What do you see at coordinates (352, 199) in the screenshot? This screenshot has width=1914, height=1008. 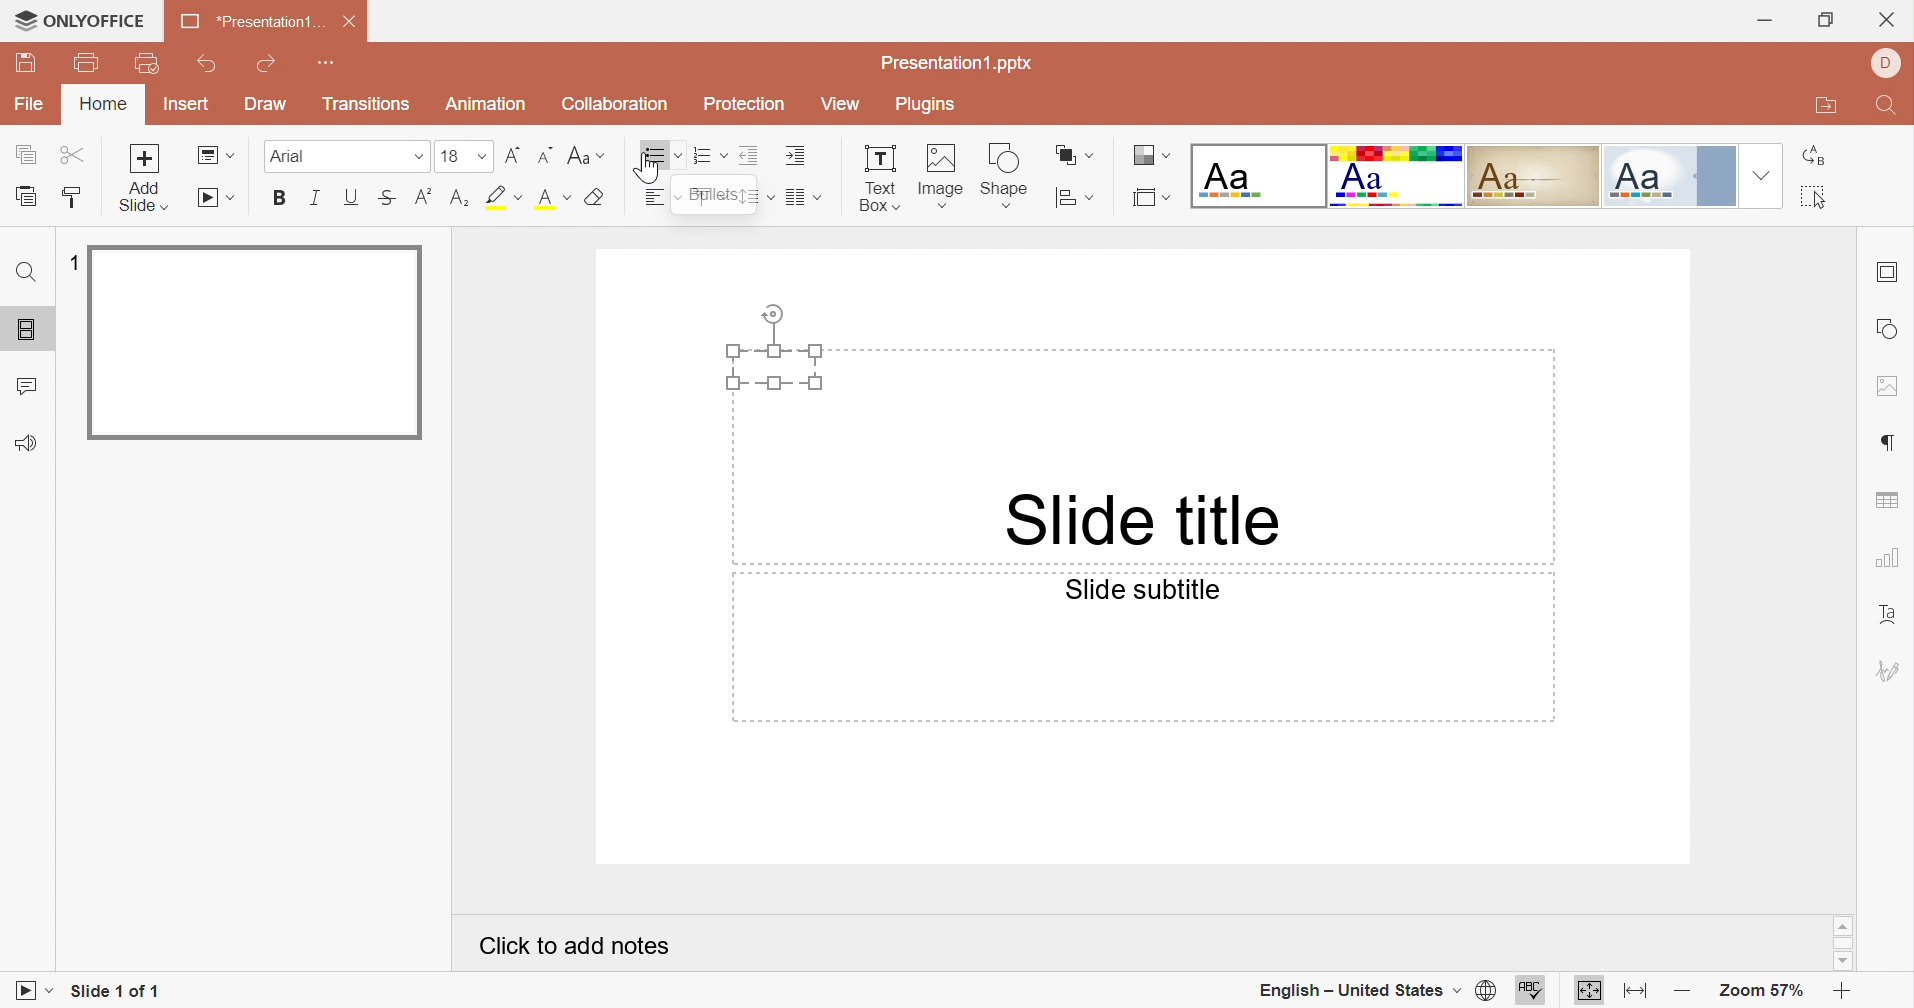 I see `Underline` at bounding box center [352, 199].